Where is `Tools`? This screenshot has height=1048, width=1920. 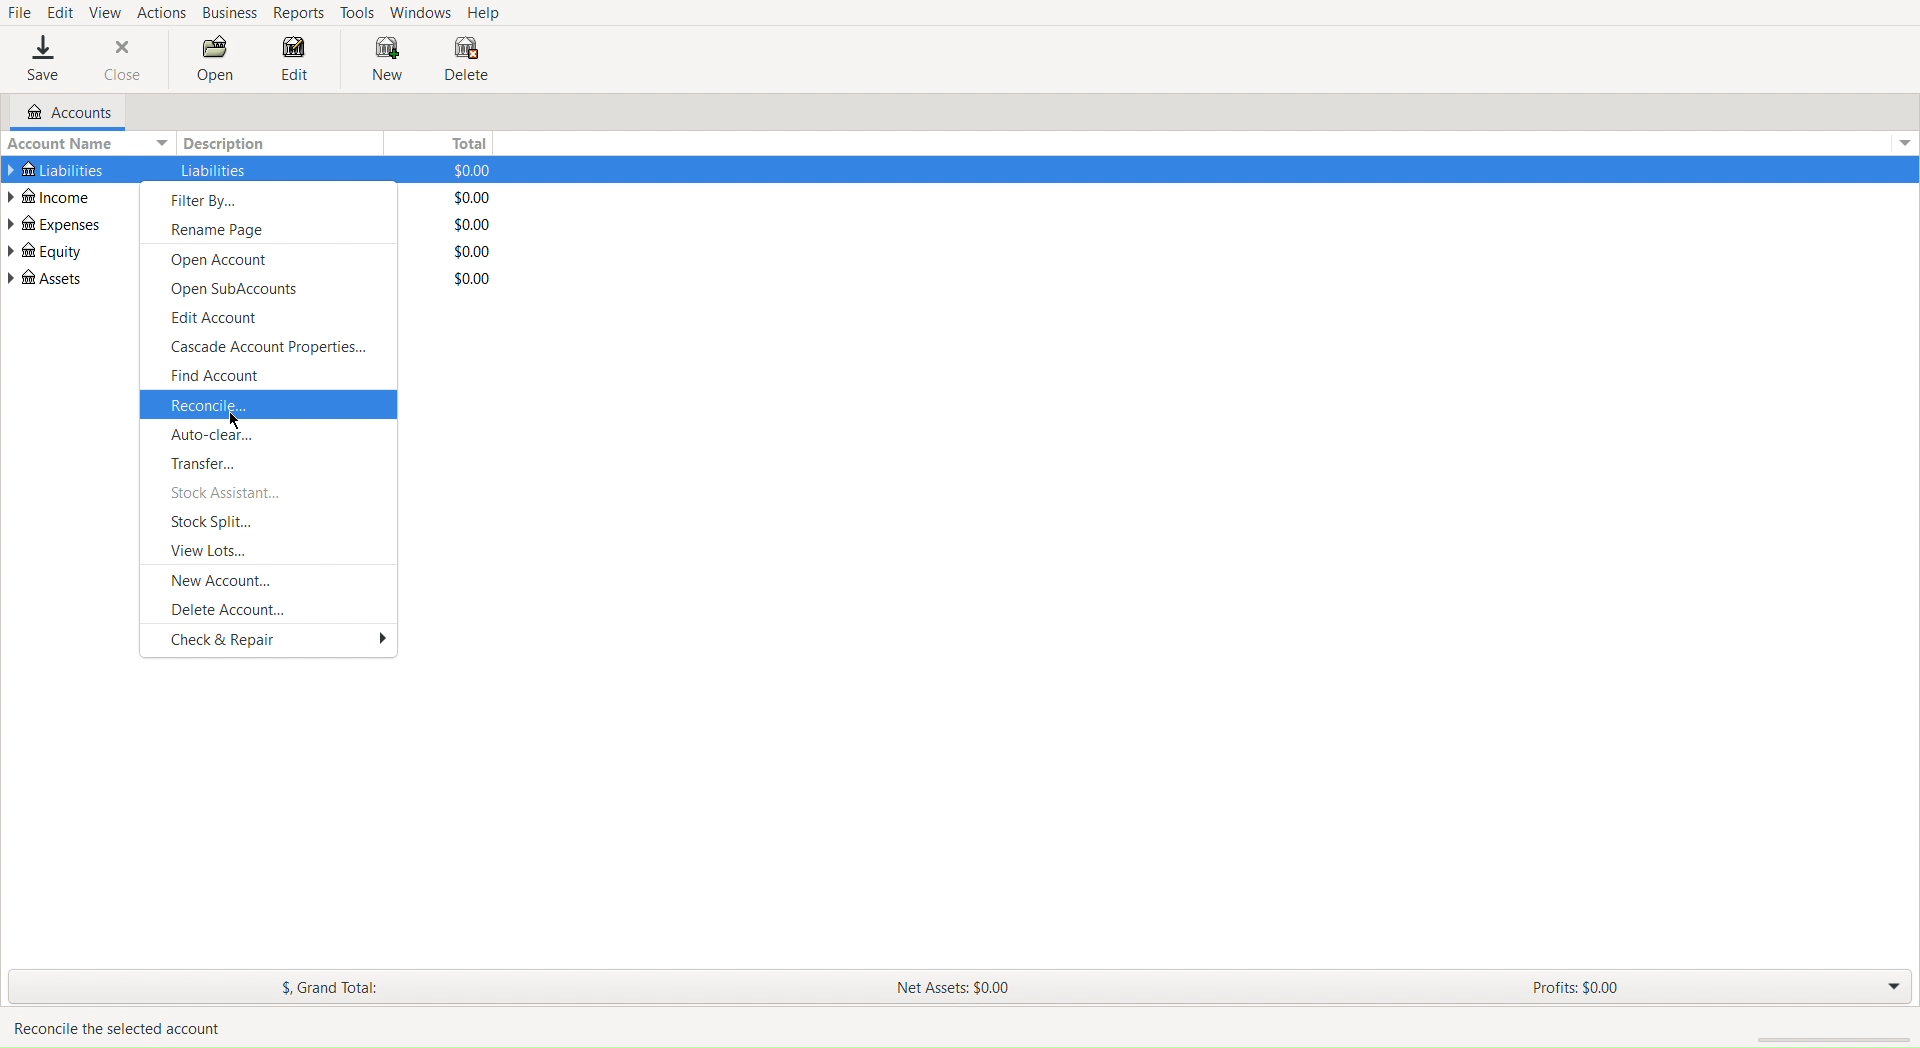
Tools is located at coordinates (358, 11).